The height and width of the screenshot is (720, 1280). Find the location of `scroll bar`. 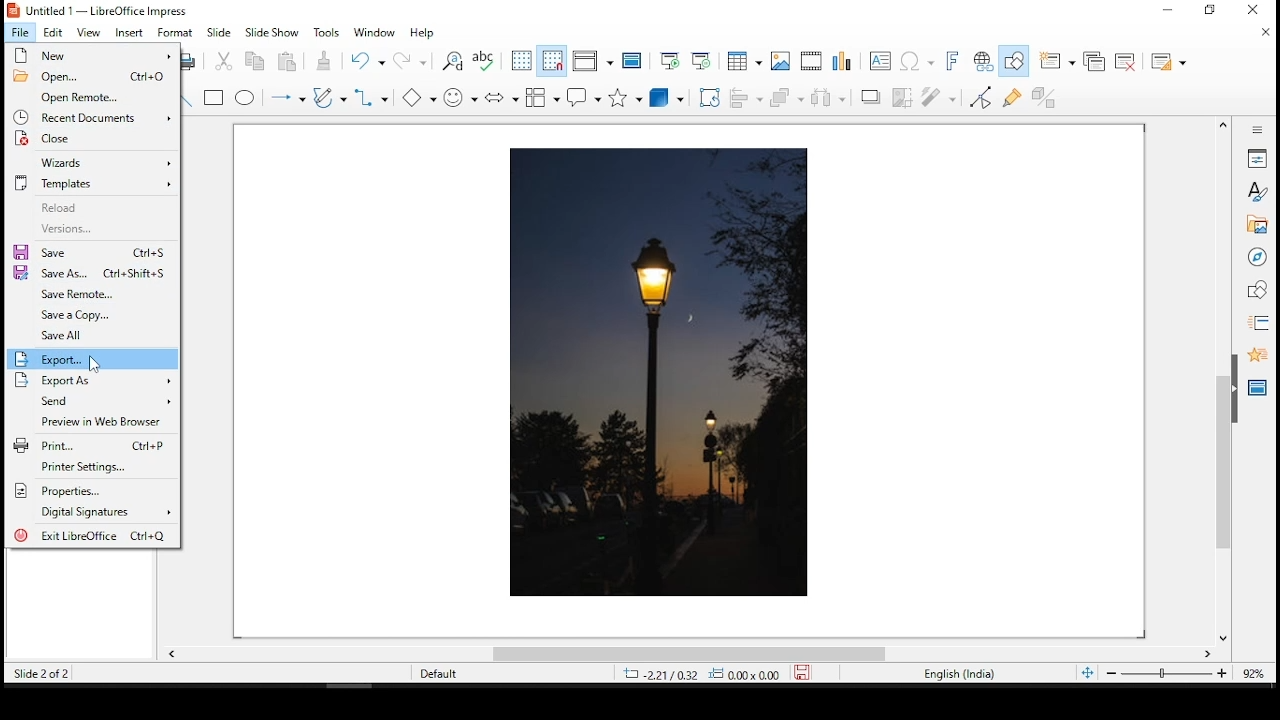

scroll bar is located at coordinates (686, 657).